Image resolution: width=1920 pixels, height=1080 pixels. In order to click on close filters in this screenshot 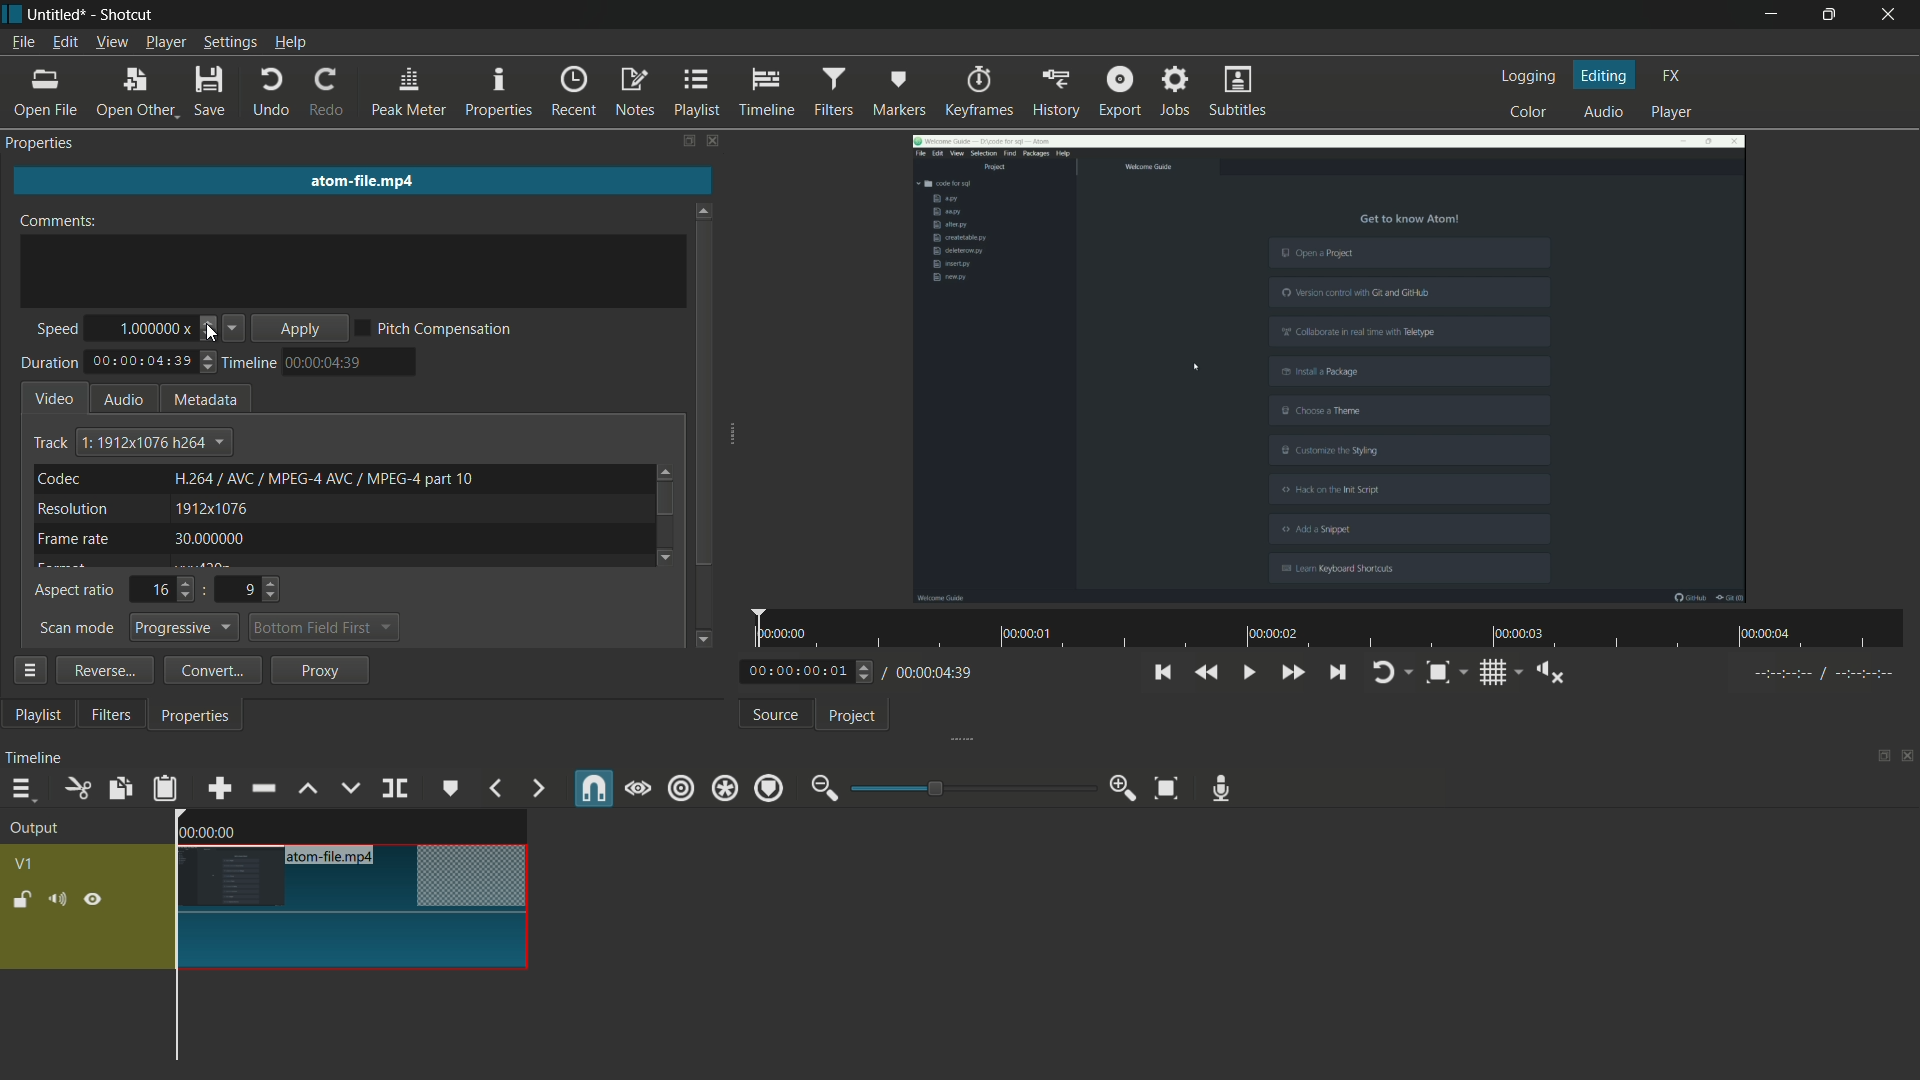, I will do `click(716, 140)`.